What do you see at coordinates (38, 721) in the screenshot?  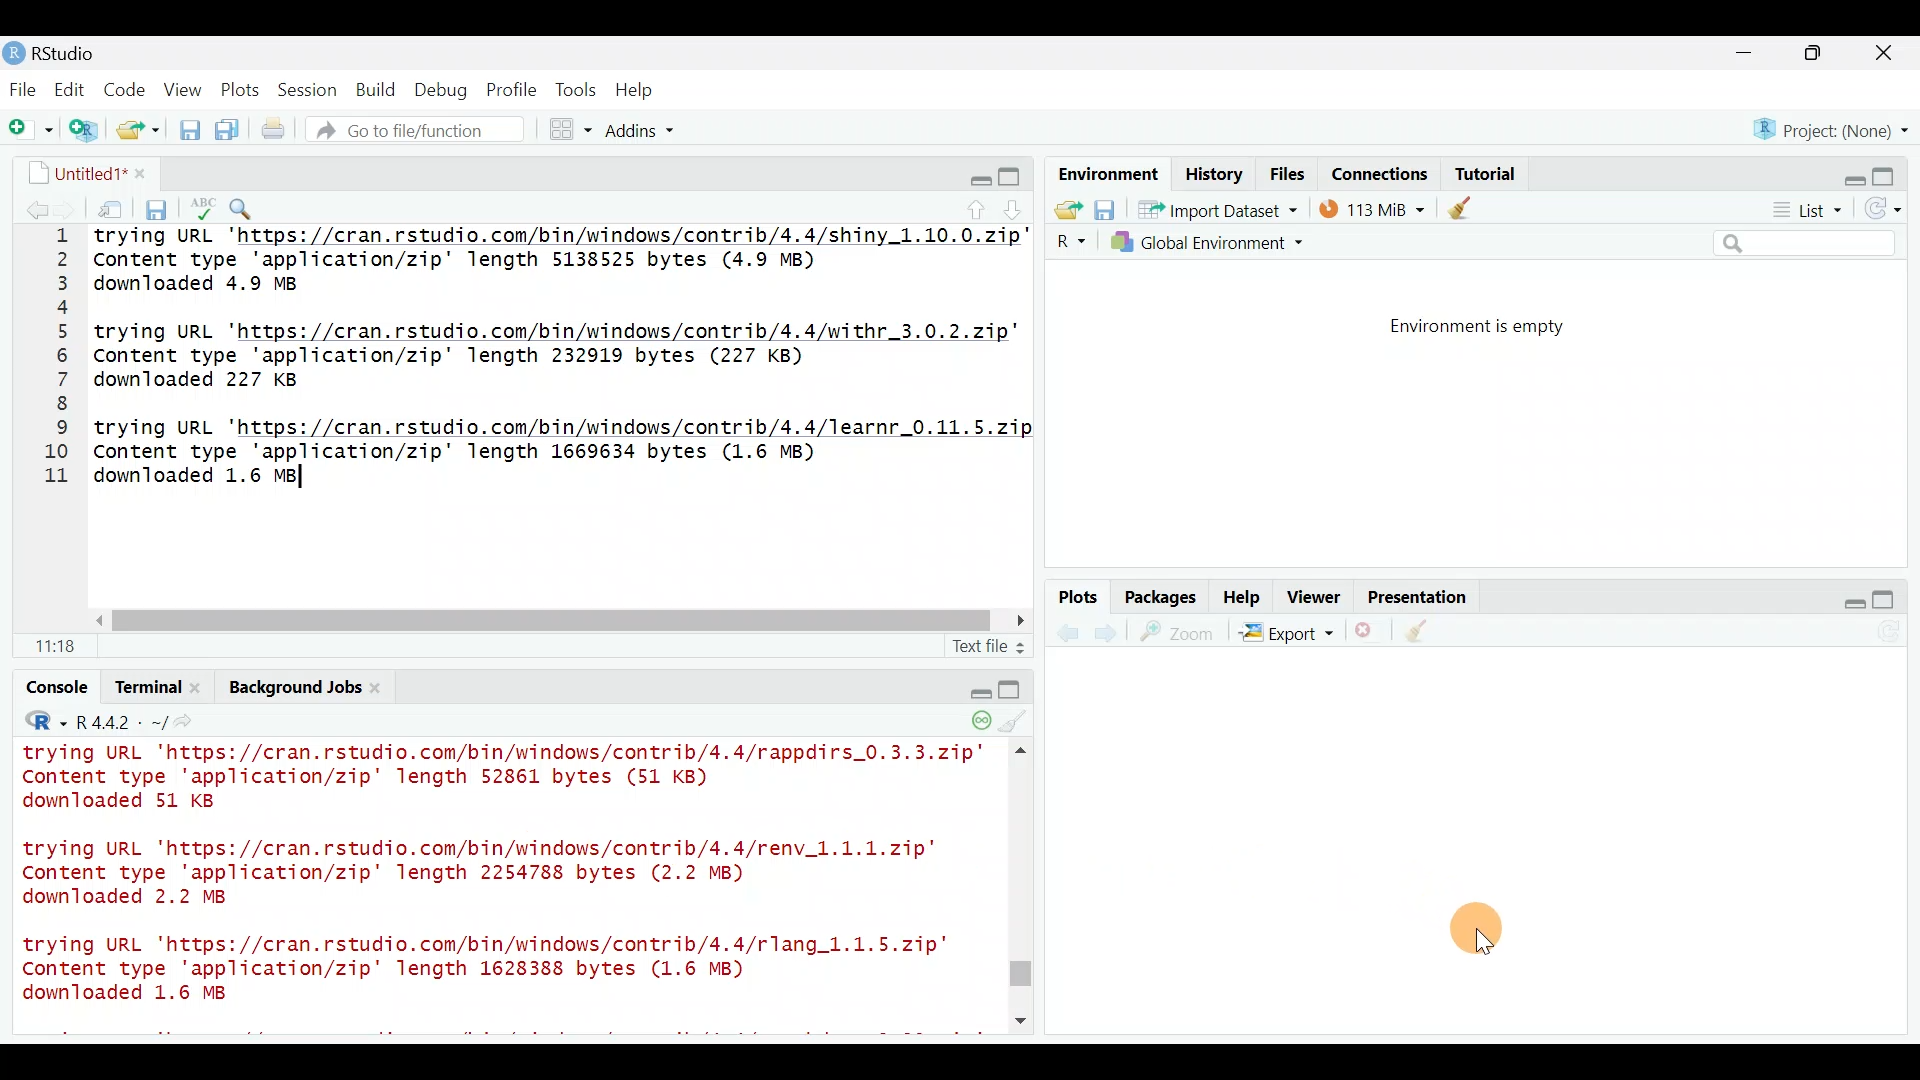 I see `R` at bounding box center [38, 721].